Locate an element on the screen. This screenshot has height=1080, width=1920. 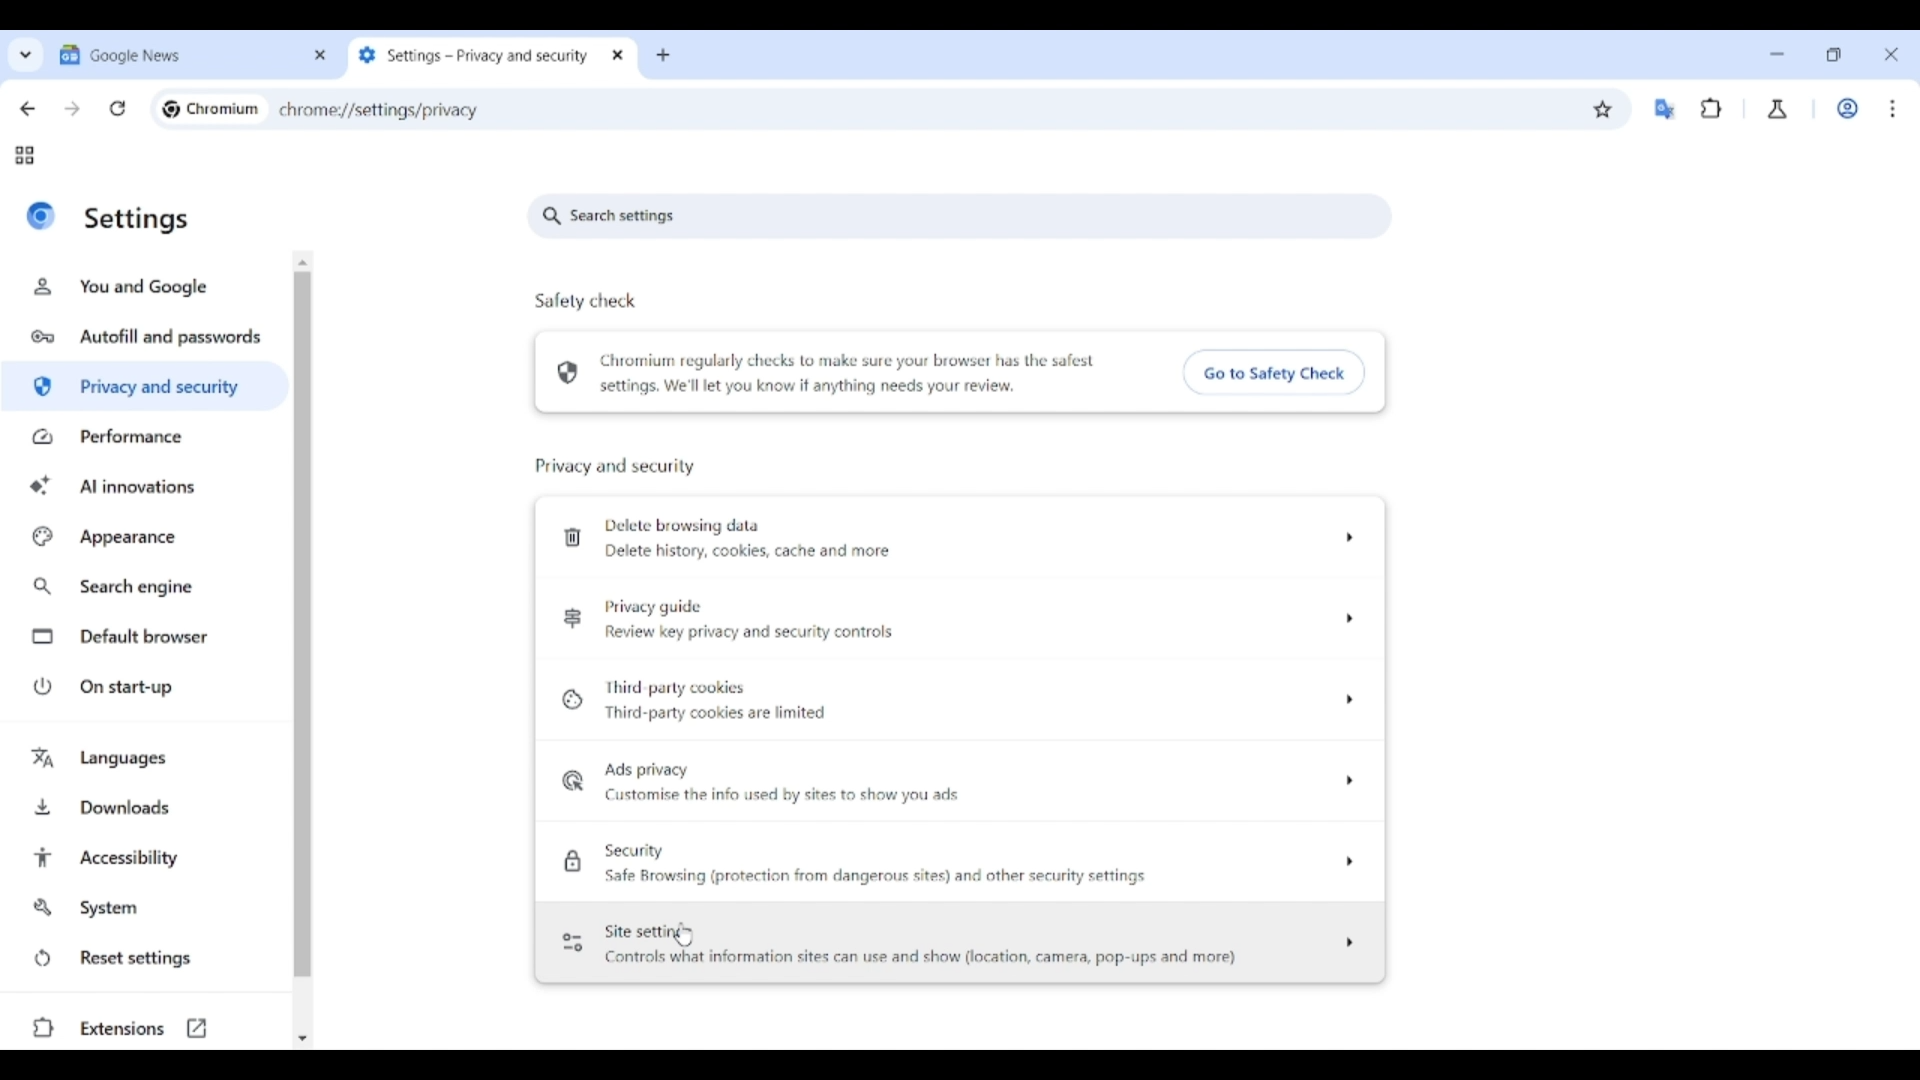
Third party cookie options  is located at coordinates (956, 700).